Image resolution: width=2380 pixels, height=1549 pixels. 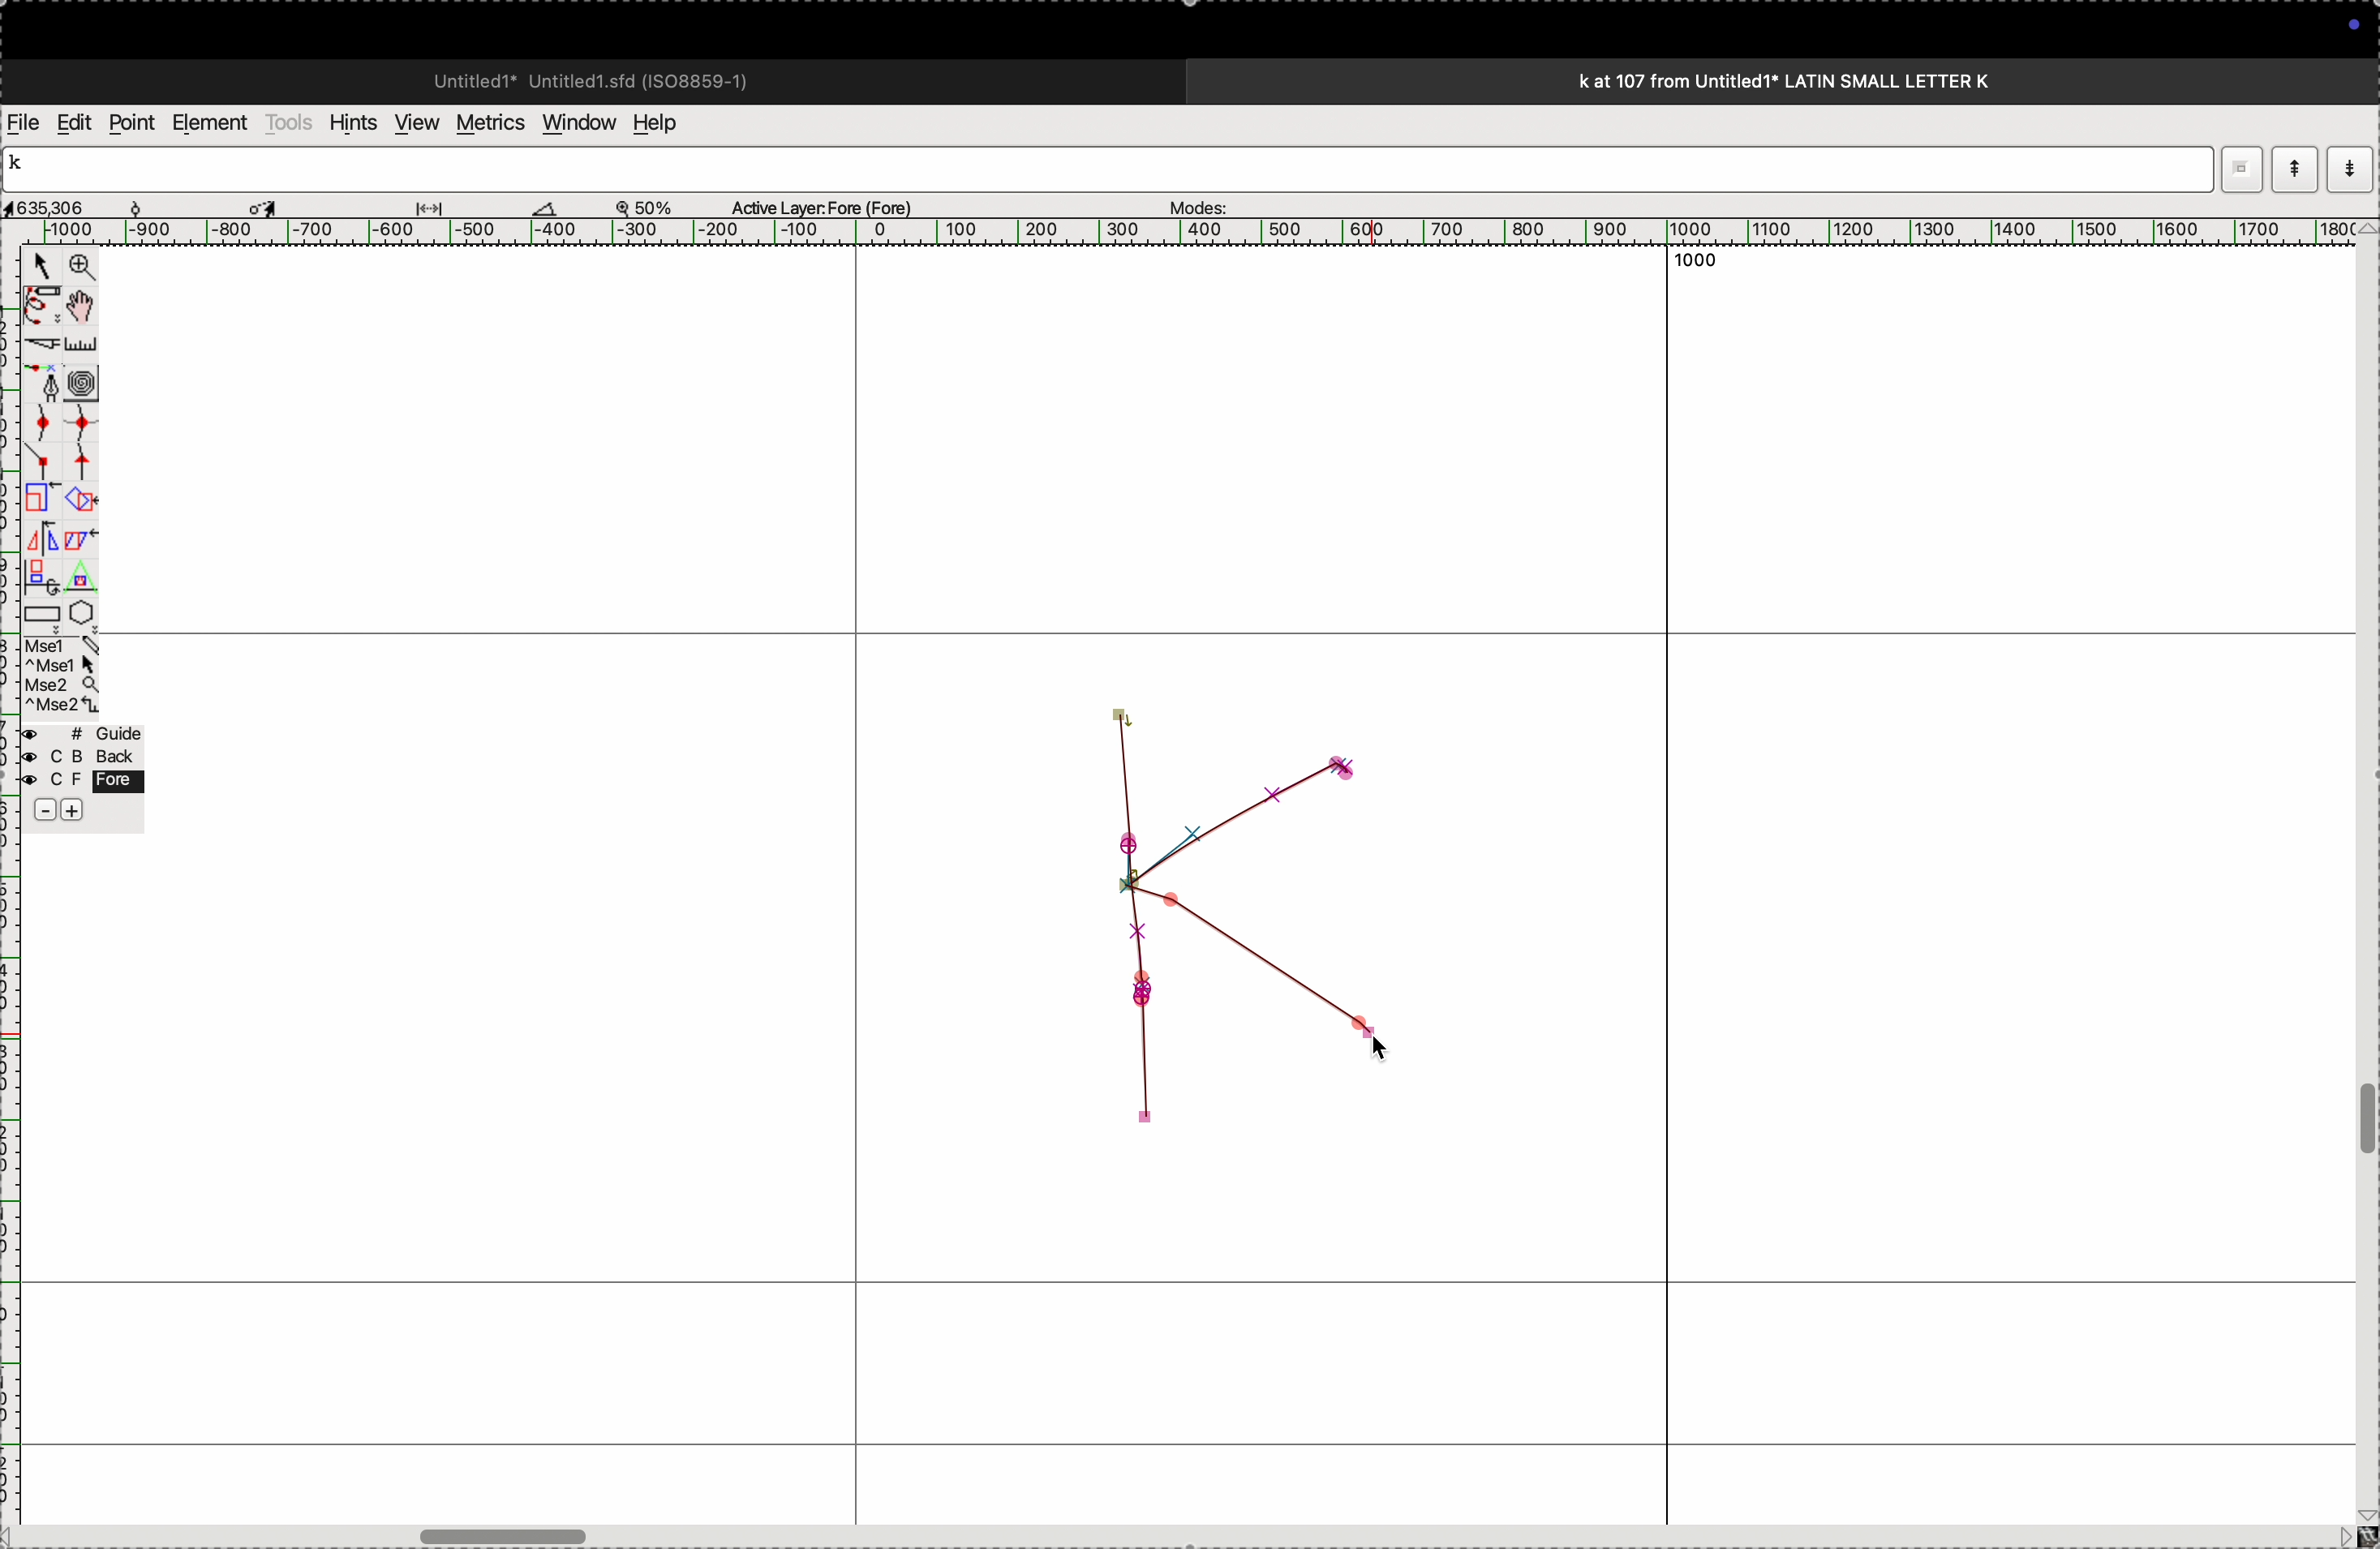 I want to click on untitled std, so click(x=599, y=79).